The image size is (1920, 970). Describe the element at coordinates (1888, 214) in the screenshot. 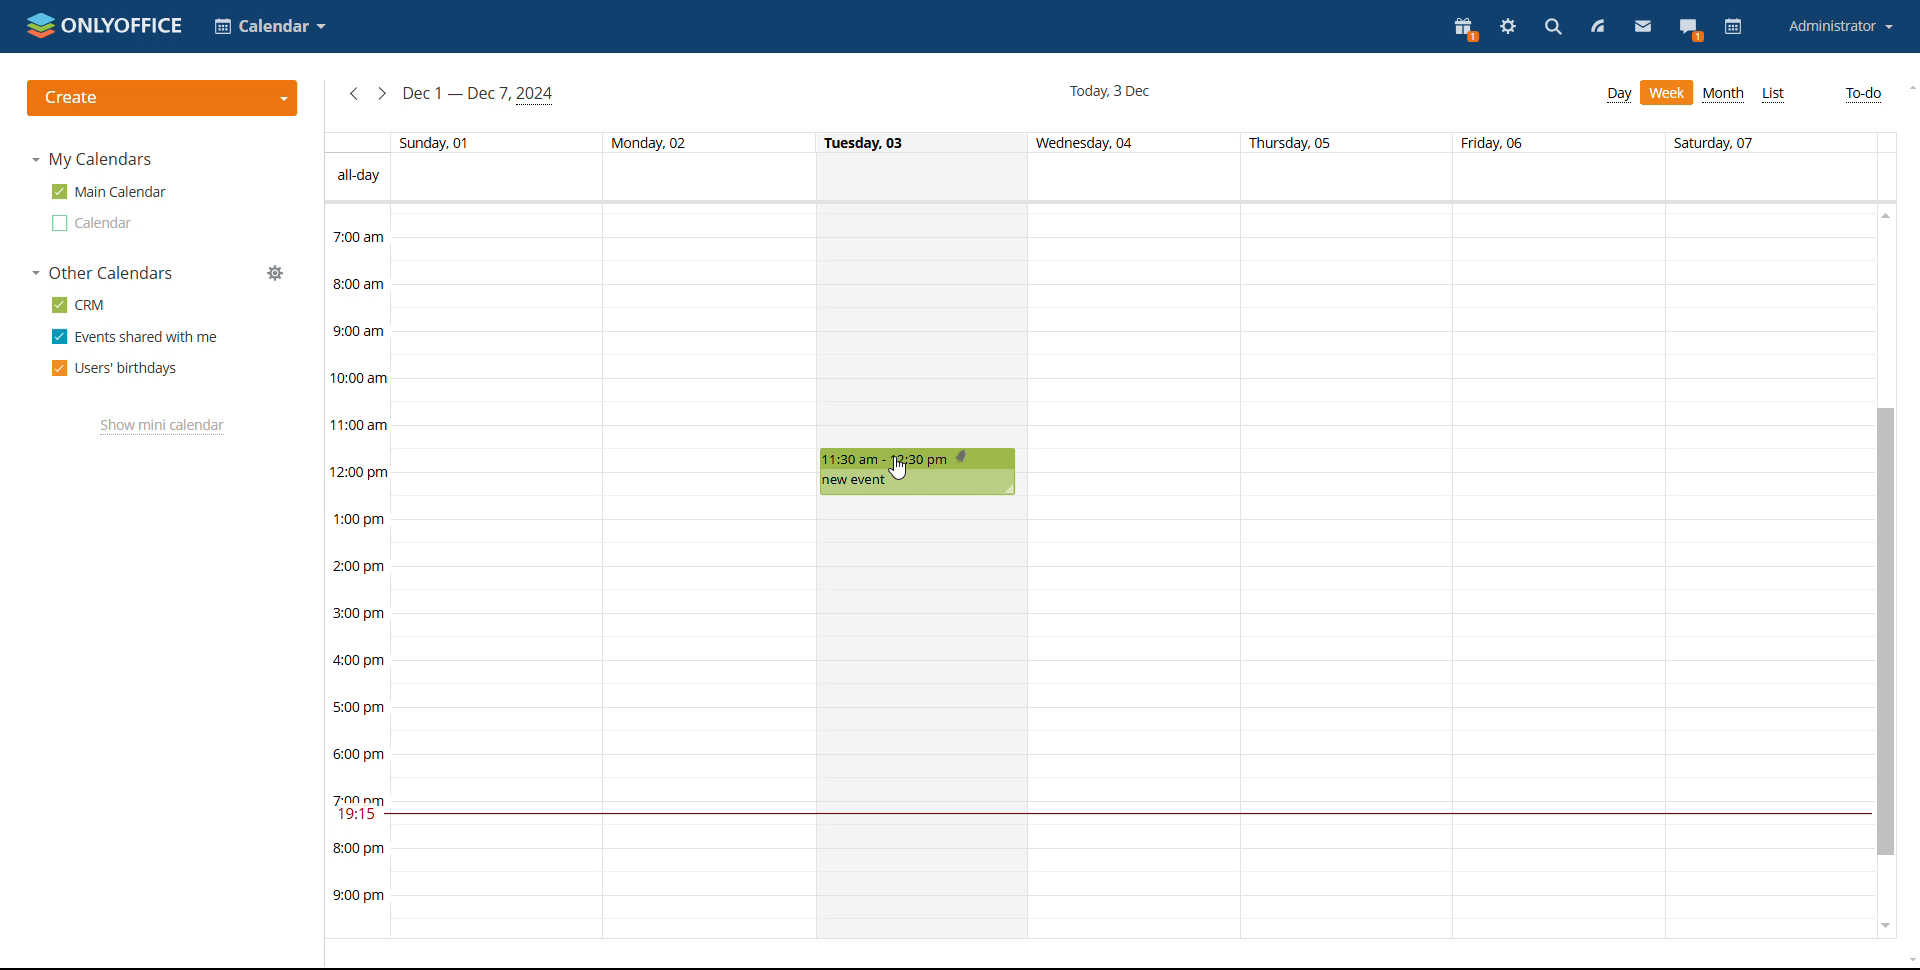

I see `scroll  up` at that location.